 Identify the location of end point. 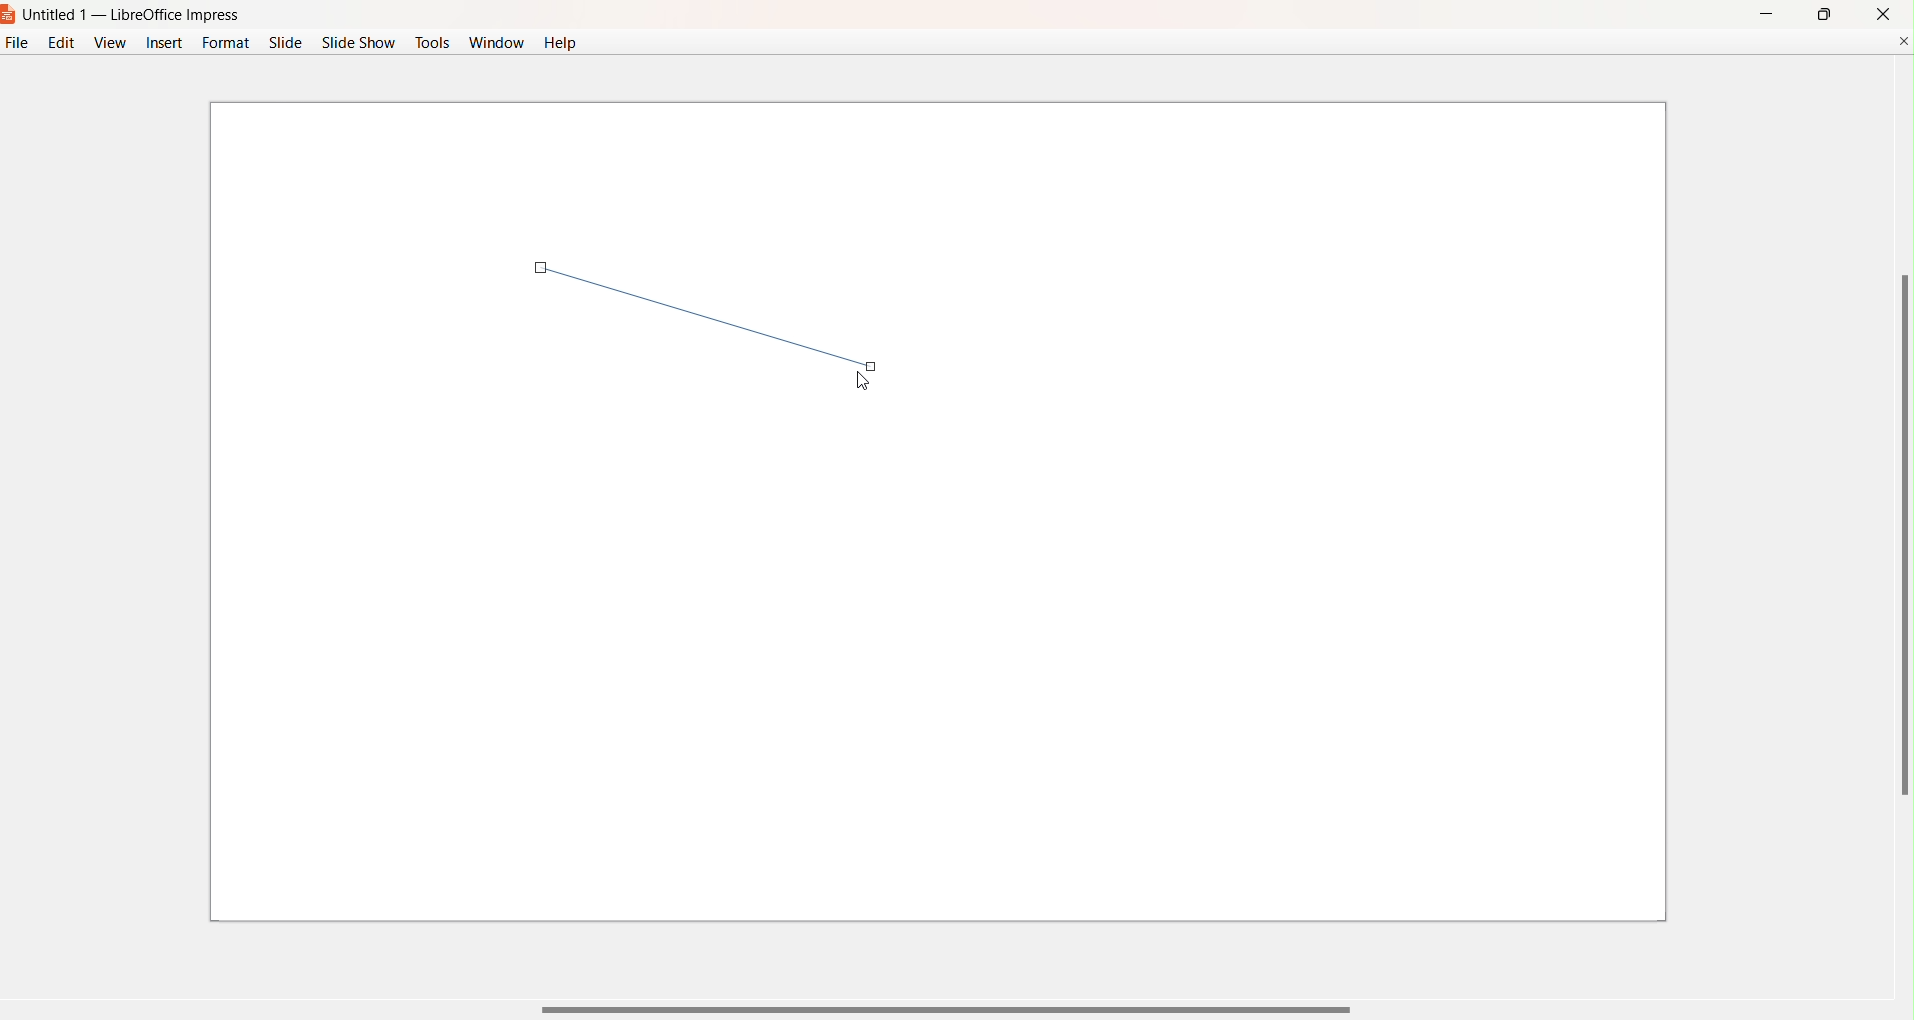
(871, 360).